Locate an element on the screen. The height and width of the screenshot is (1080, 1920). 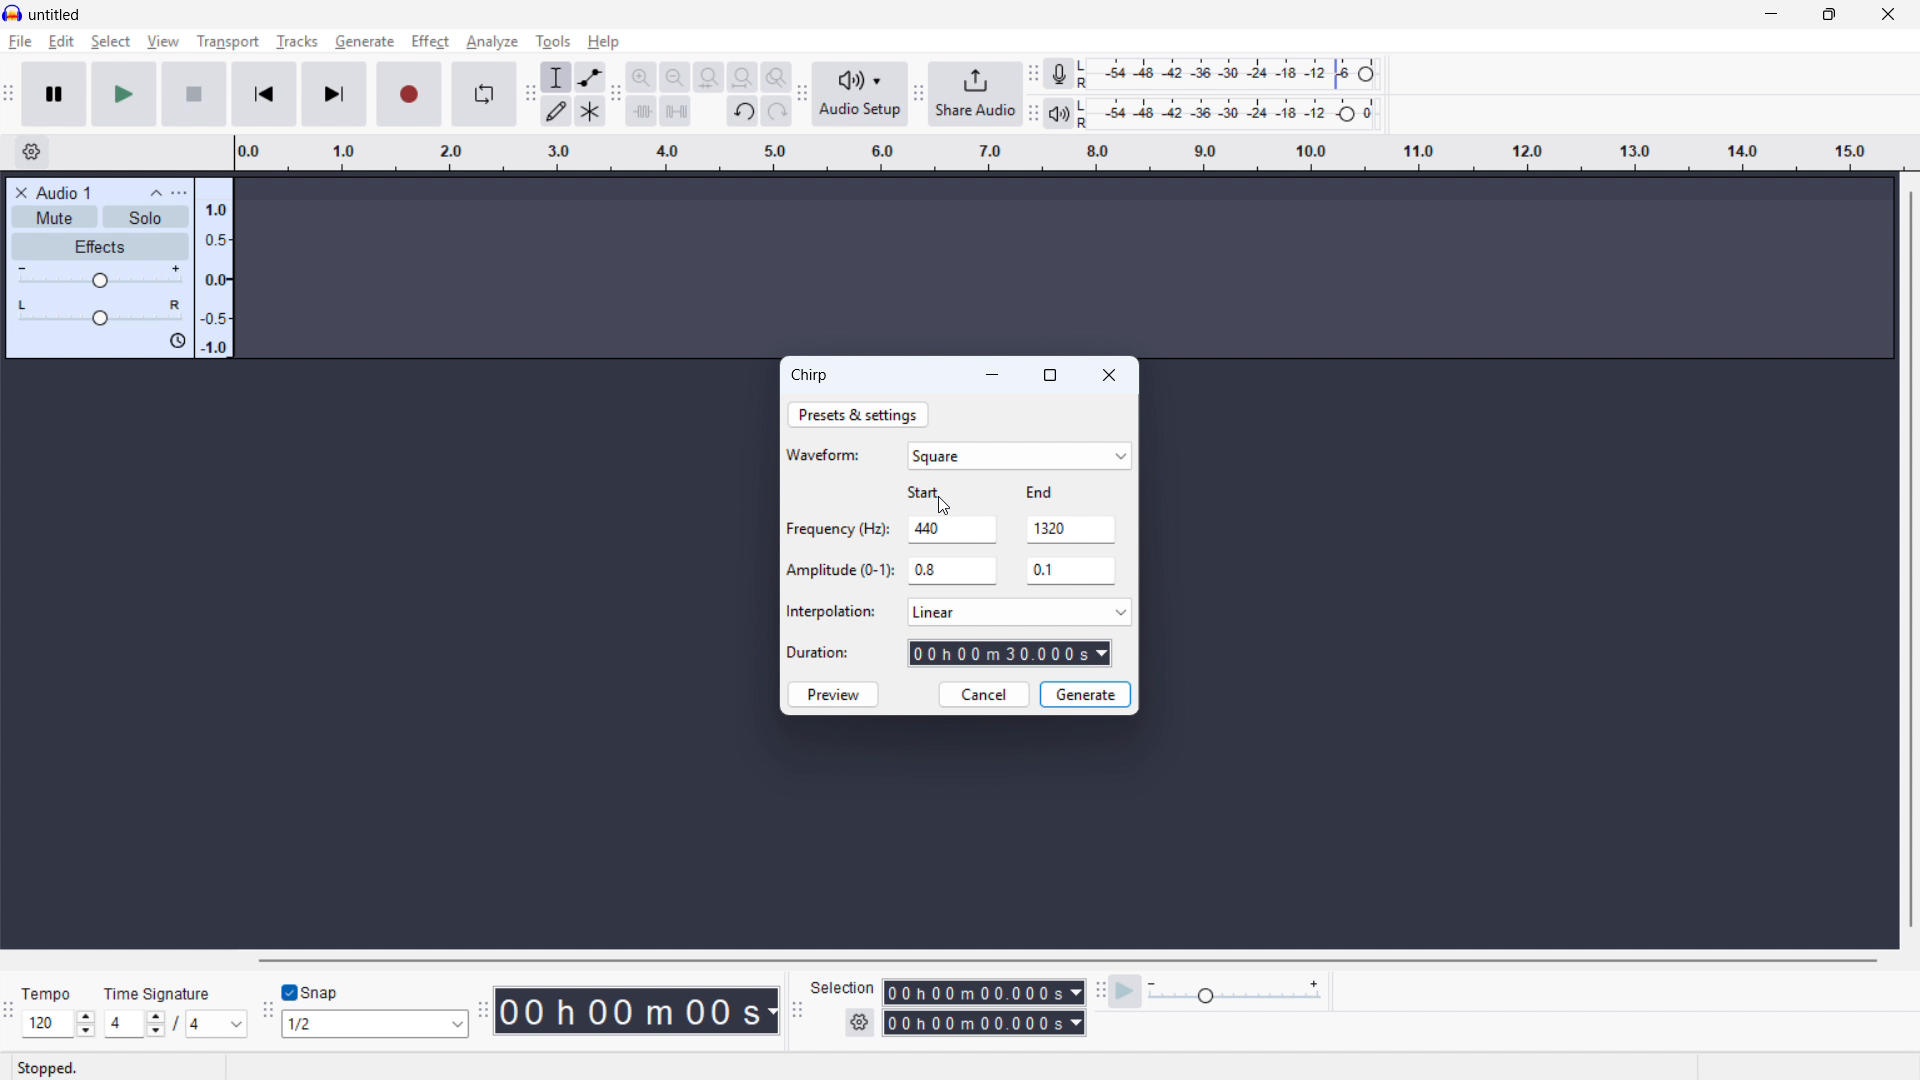
start is located at coordinates (926, 492).